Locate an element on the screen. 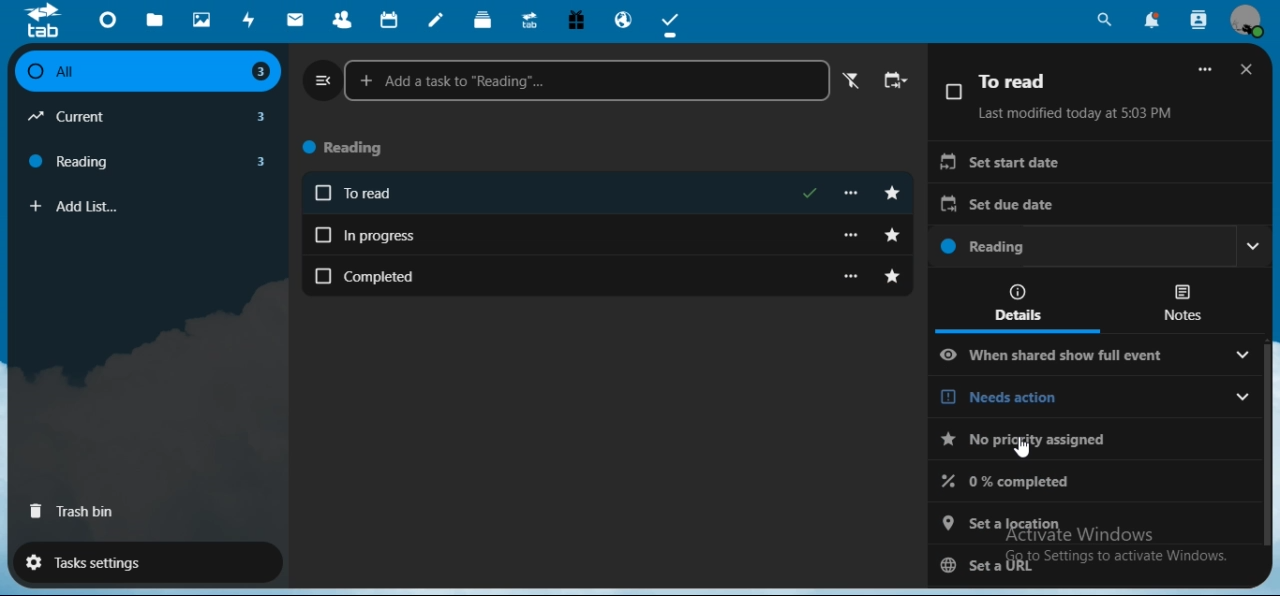 The image size is (1280, 596). tasks is located at coordinates (673, 23).